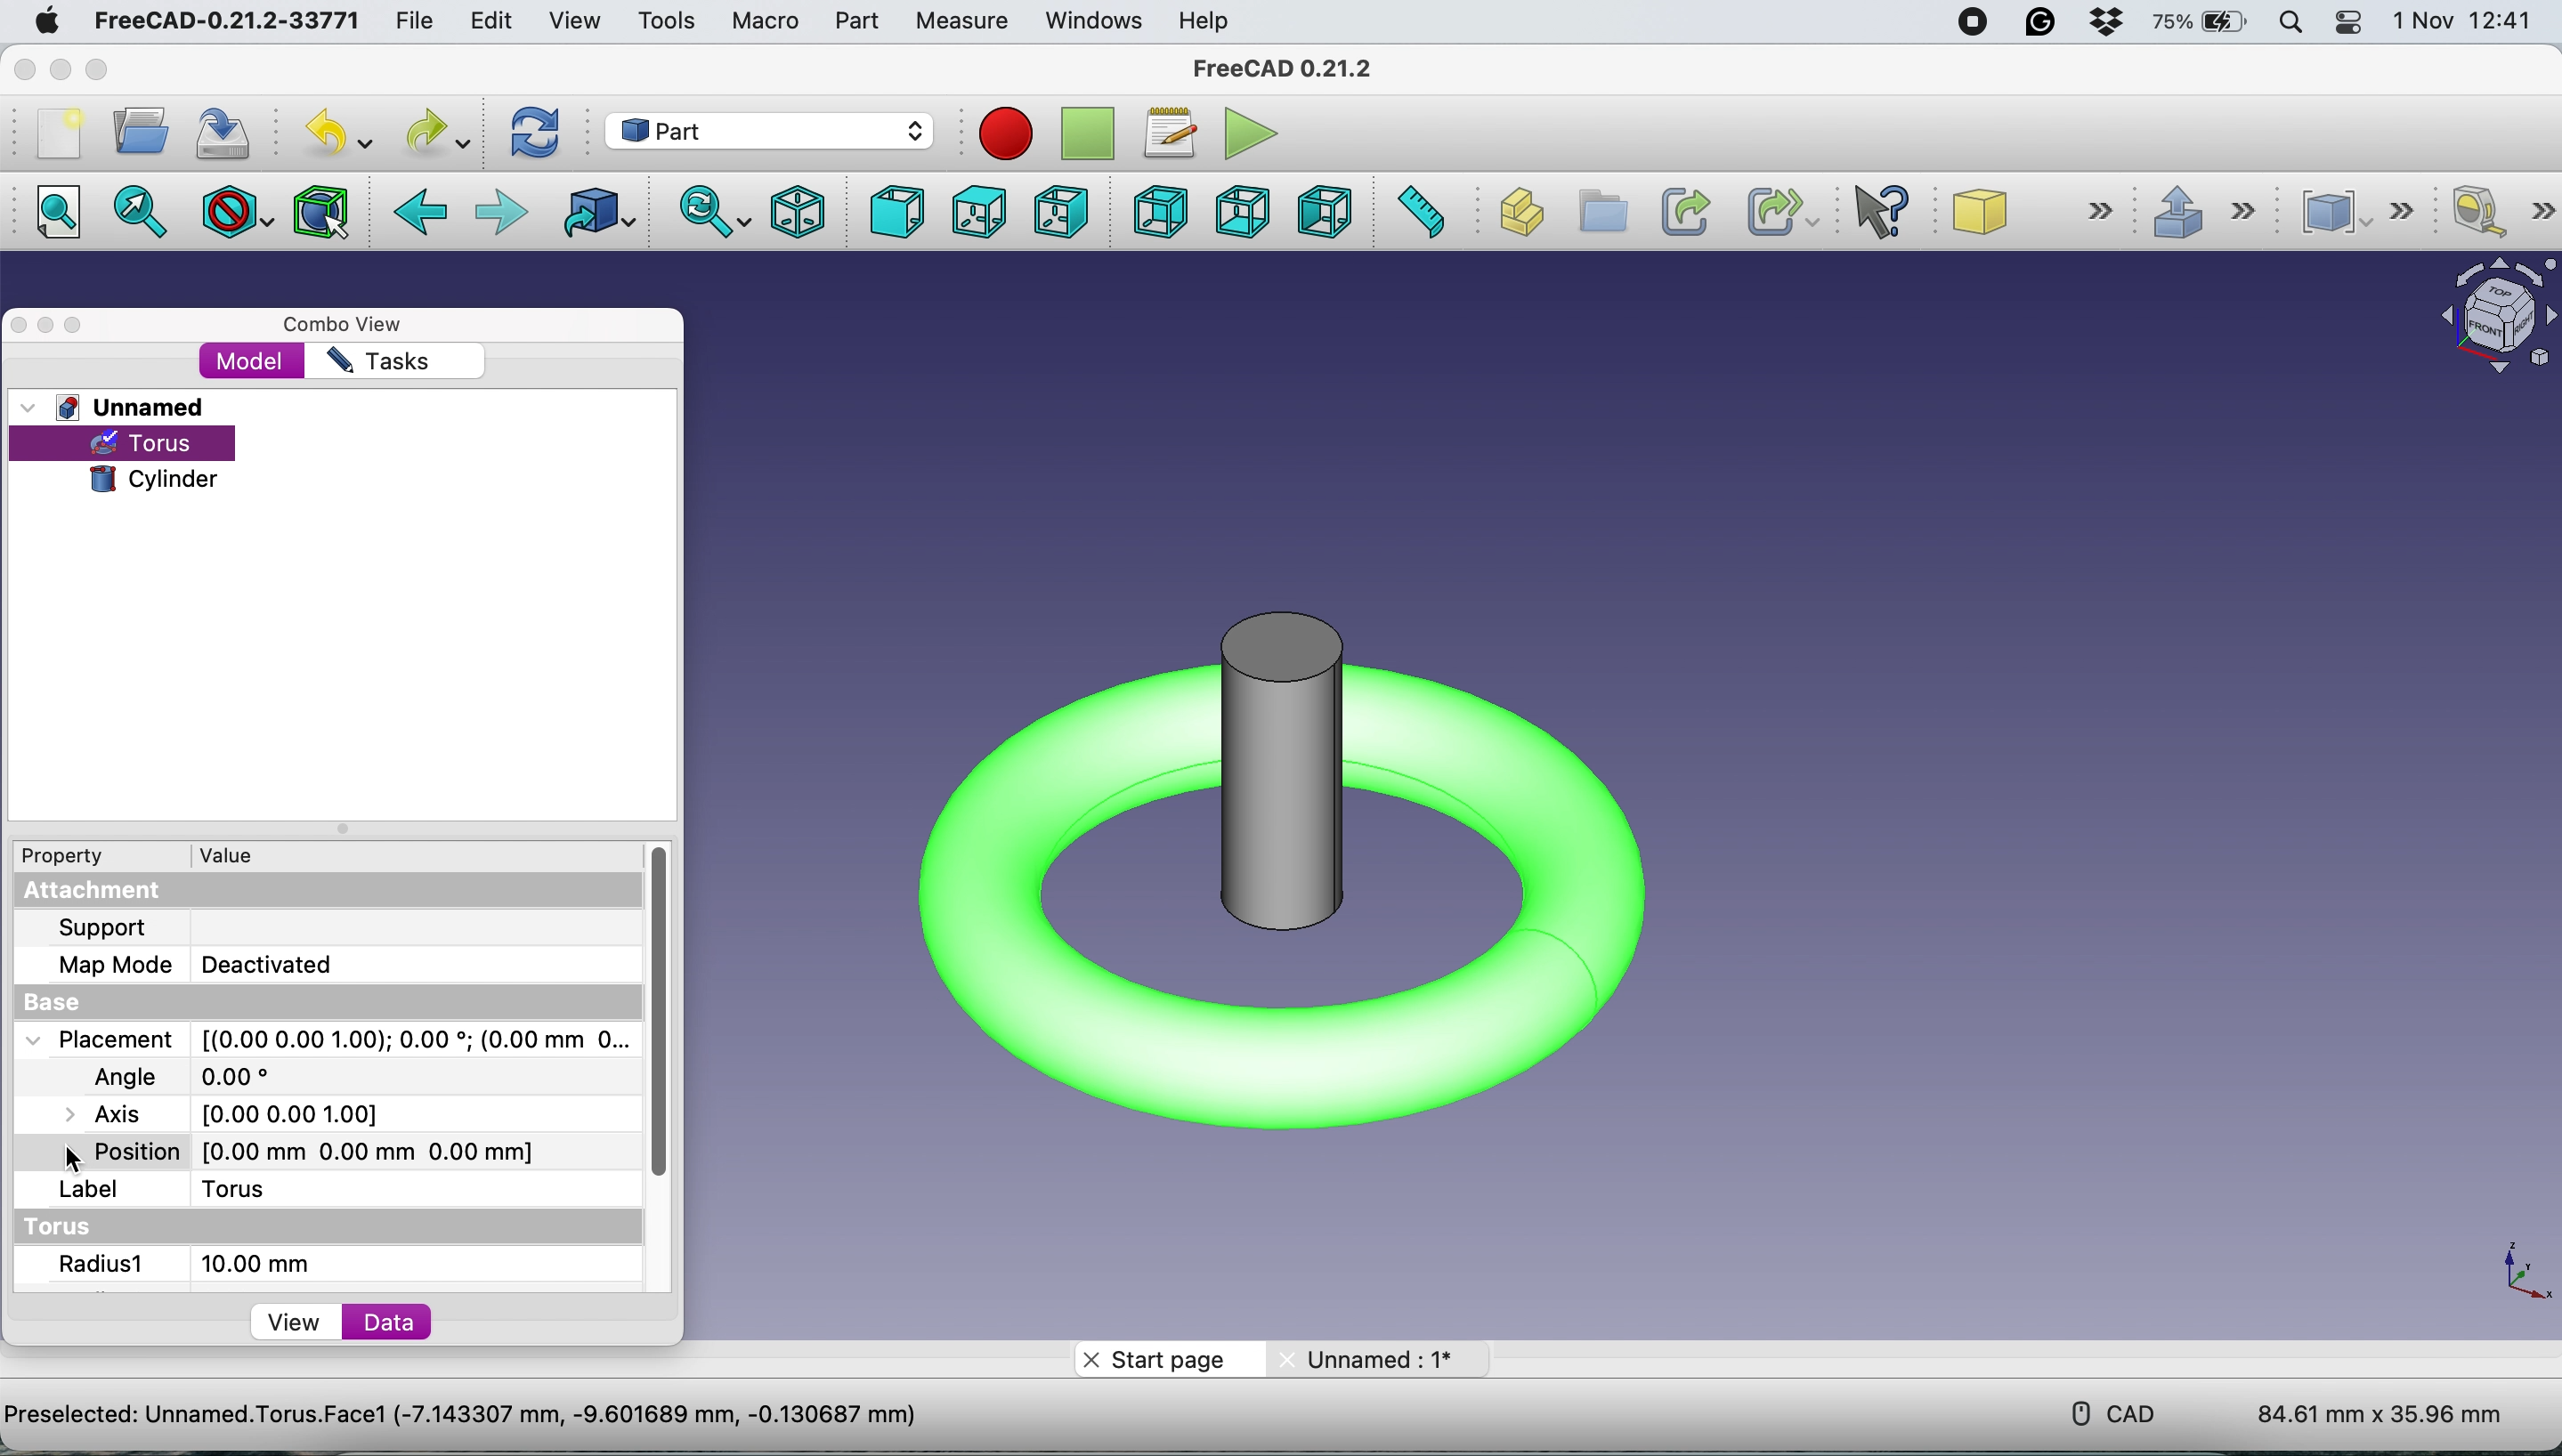 The height and width of the screenshot is (1456, 2562). Describe the element at coordinates (663, 1013) in the screenshot. I see `vertical scroll bar` at that location.